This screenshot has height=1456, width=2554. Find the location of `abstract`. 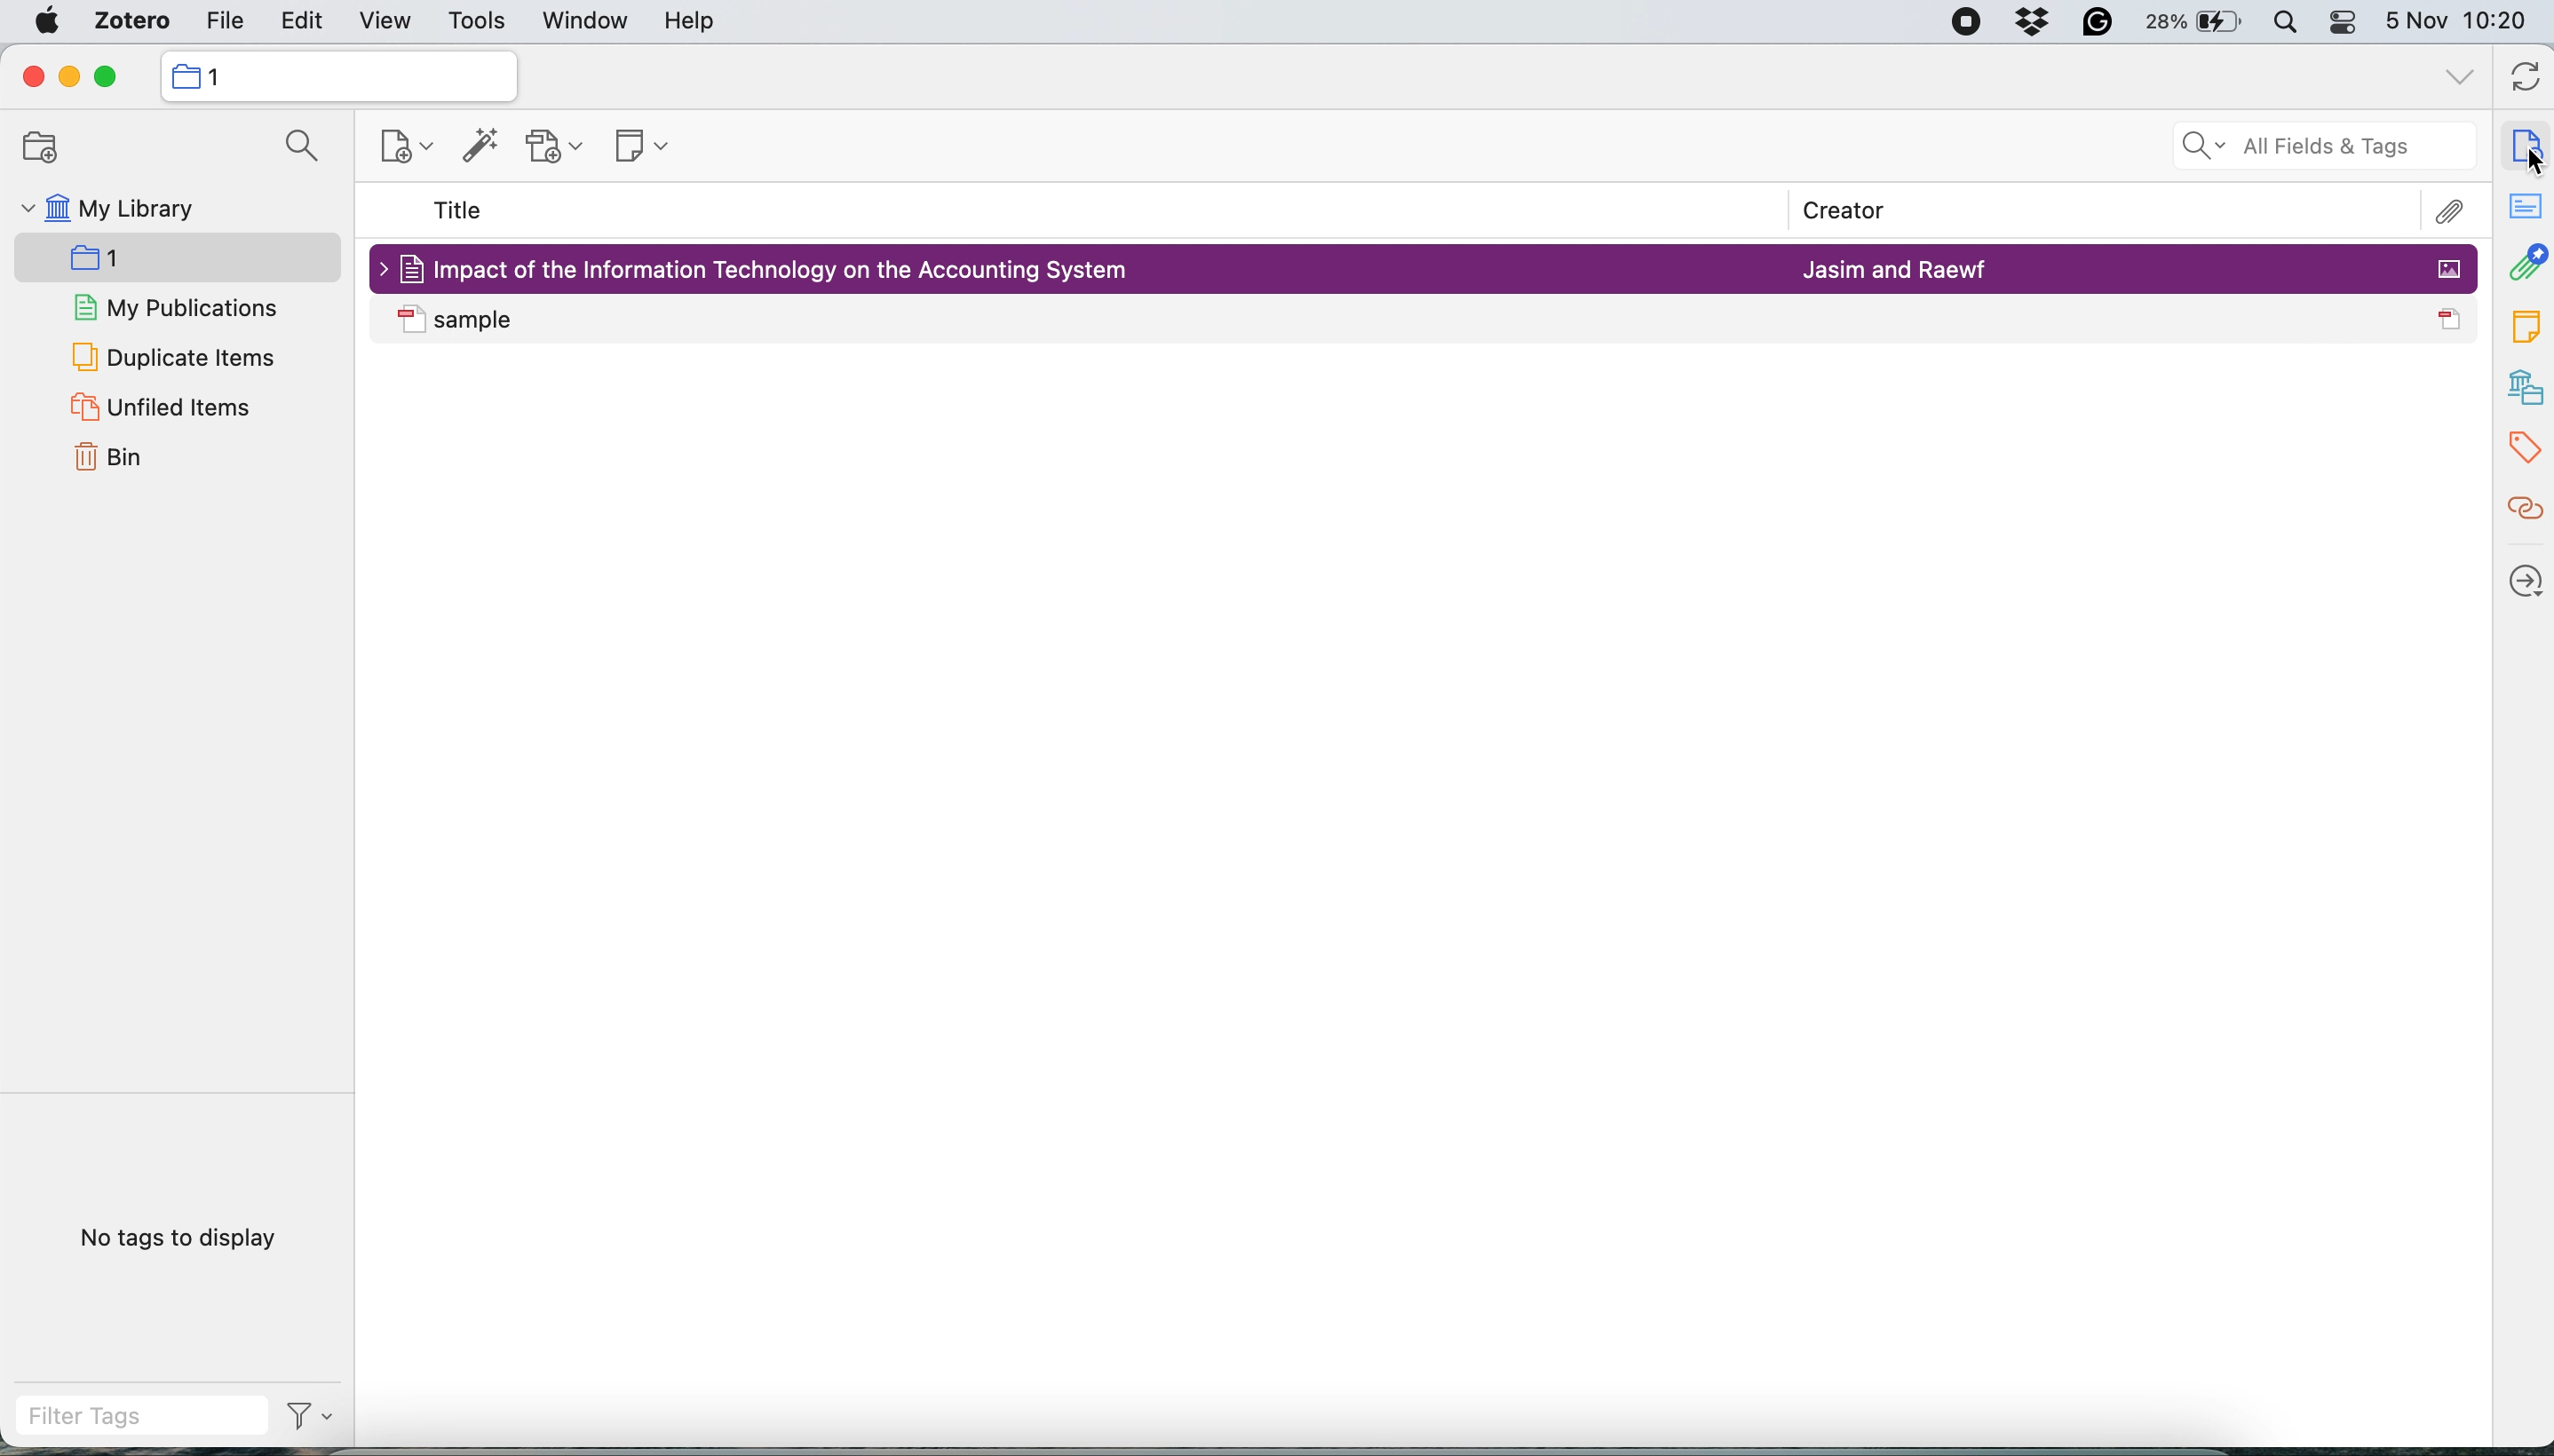

abstract is located at coordinates (2524, 207).